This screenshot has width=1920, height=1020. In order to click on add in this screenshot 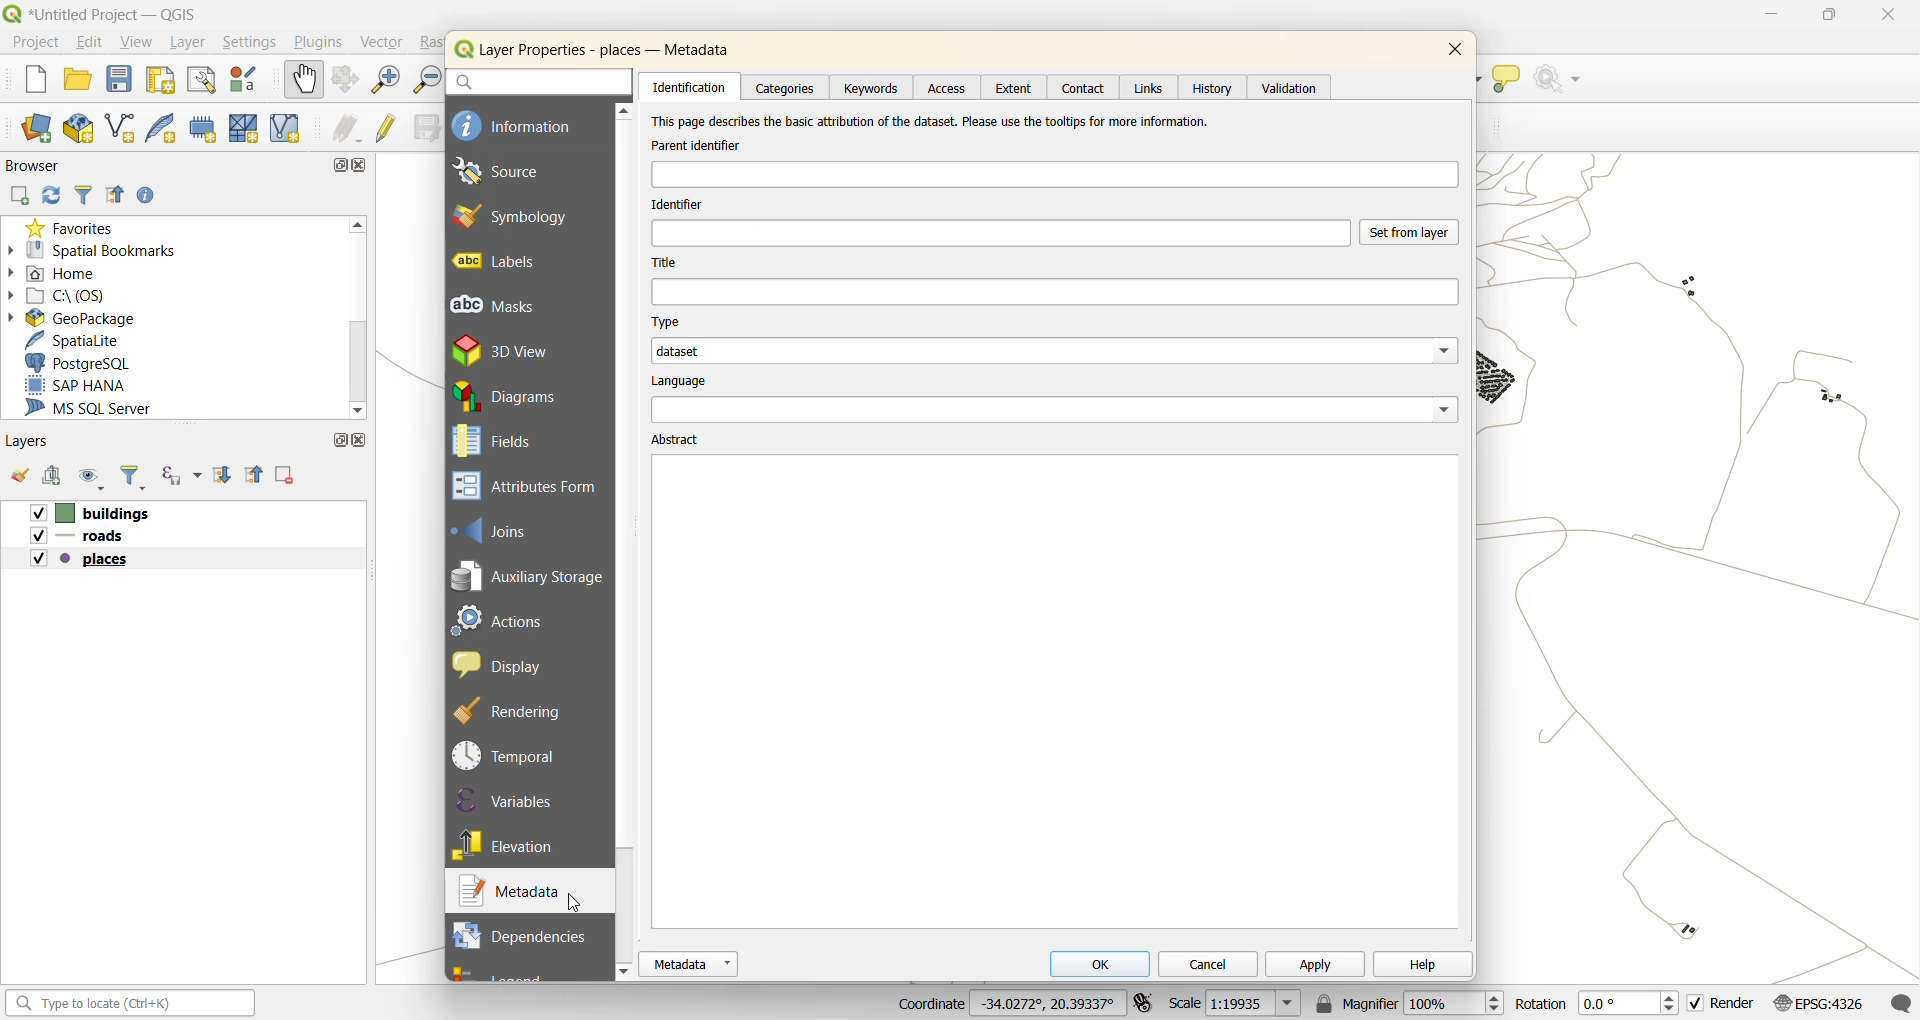, I will do `click(18, 196)`.